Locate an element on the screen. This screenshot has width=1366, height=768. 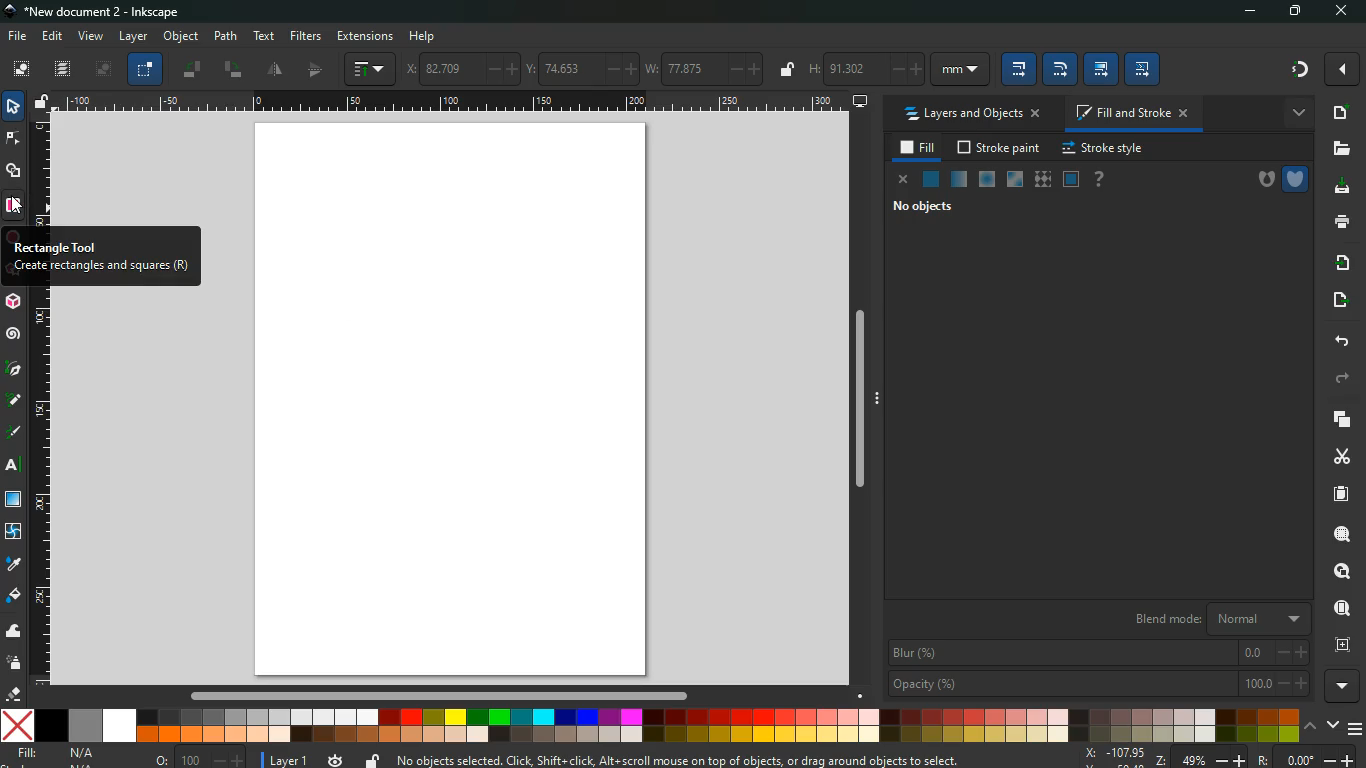
stroke style is located at coordinates (1105, 150).